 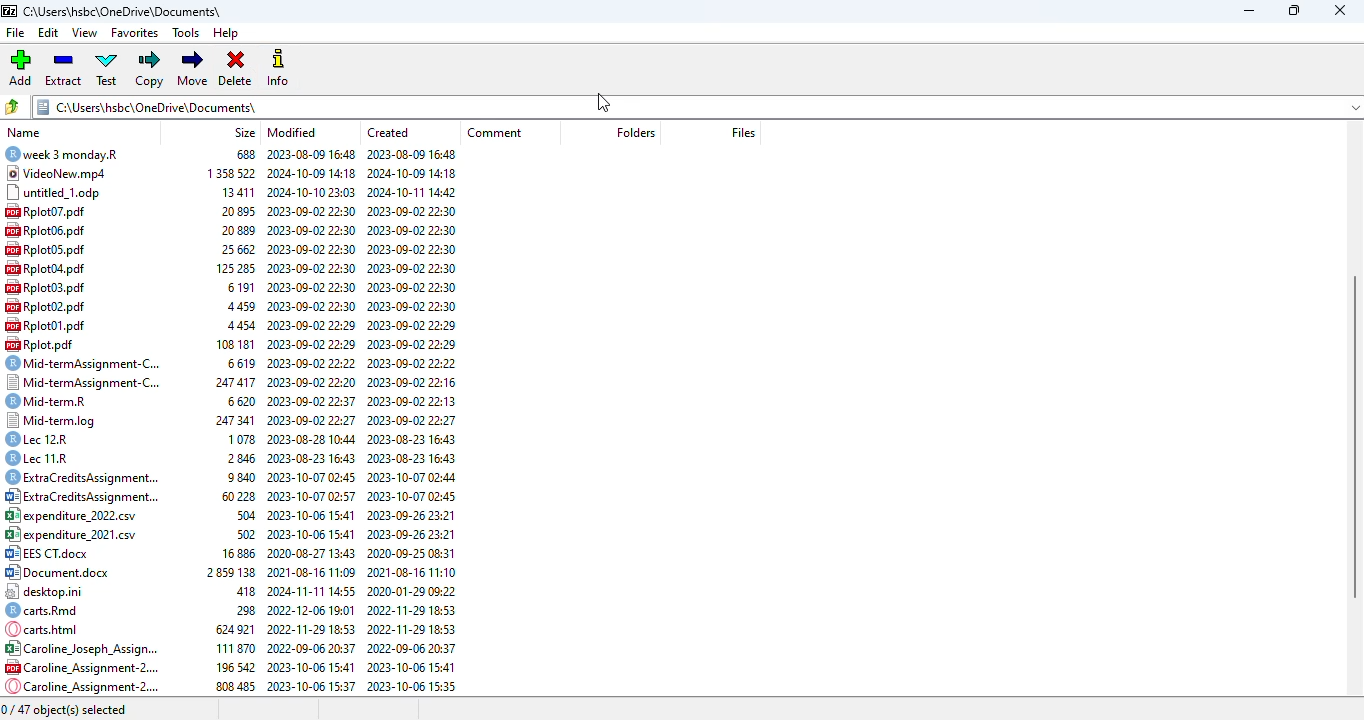 What do you see at coordinates (54, 230) in the screenshot?
I see `riplot0b.pdf` at bounding box center [54, 230].